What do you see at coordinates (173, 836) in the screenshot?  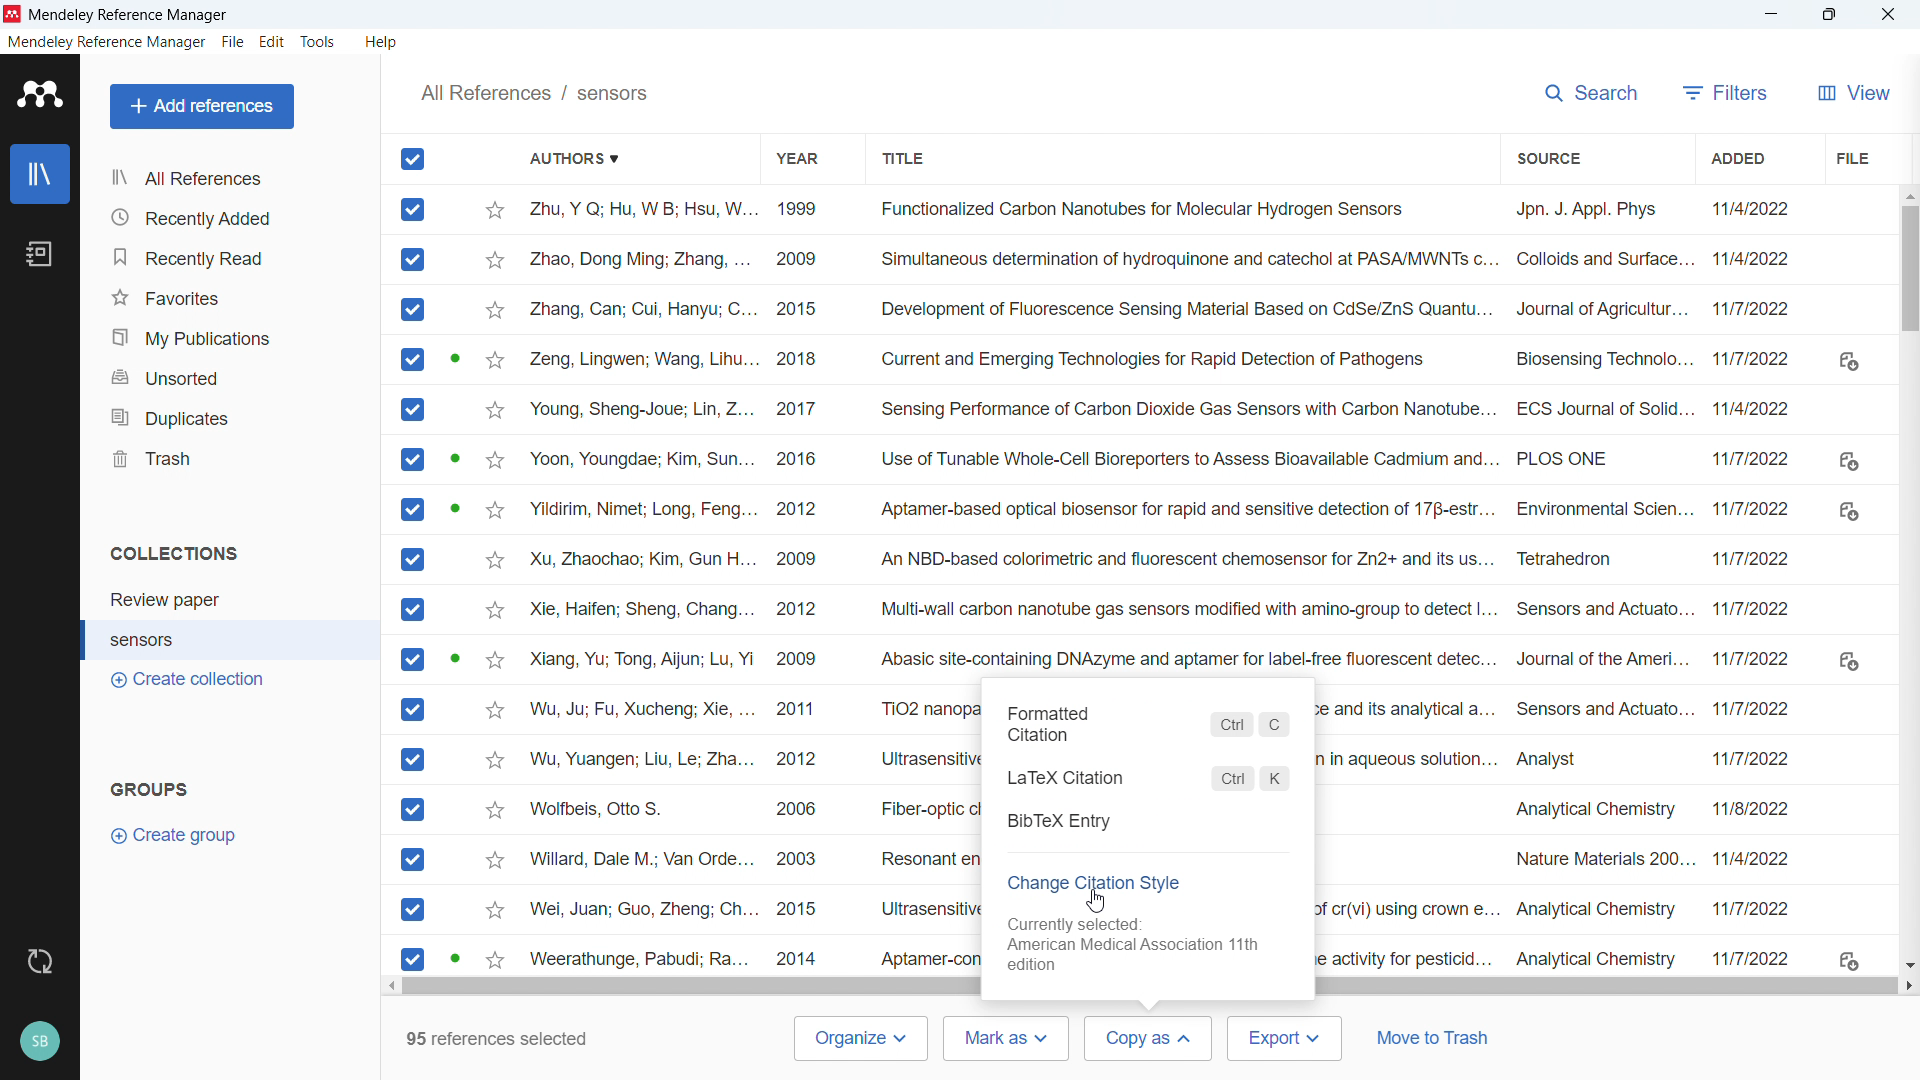 I see `create group` at bounding box center [173, 836].